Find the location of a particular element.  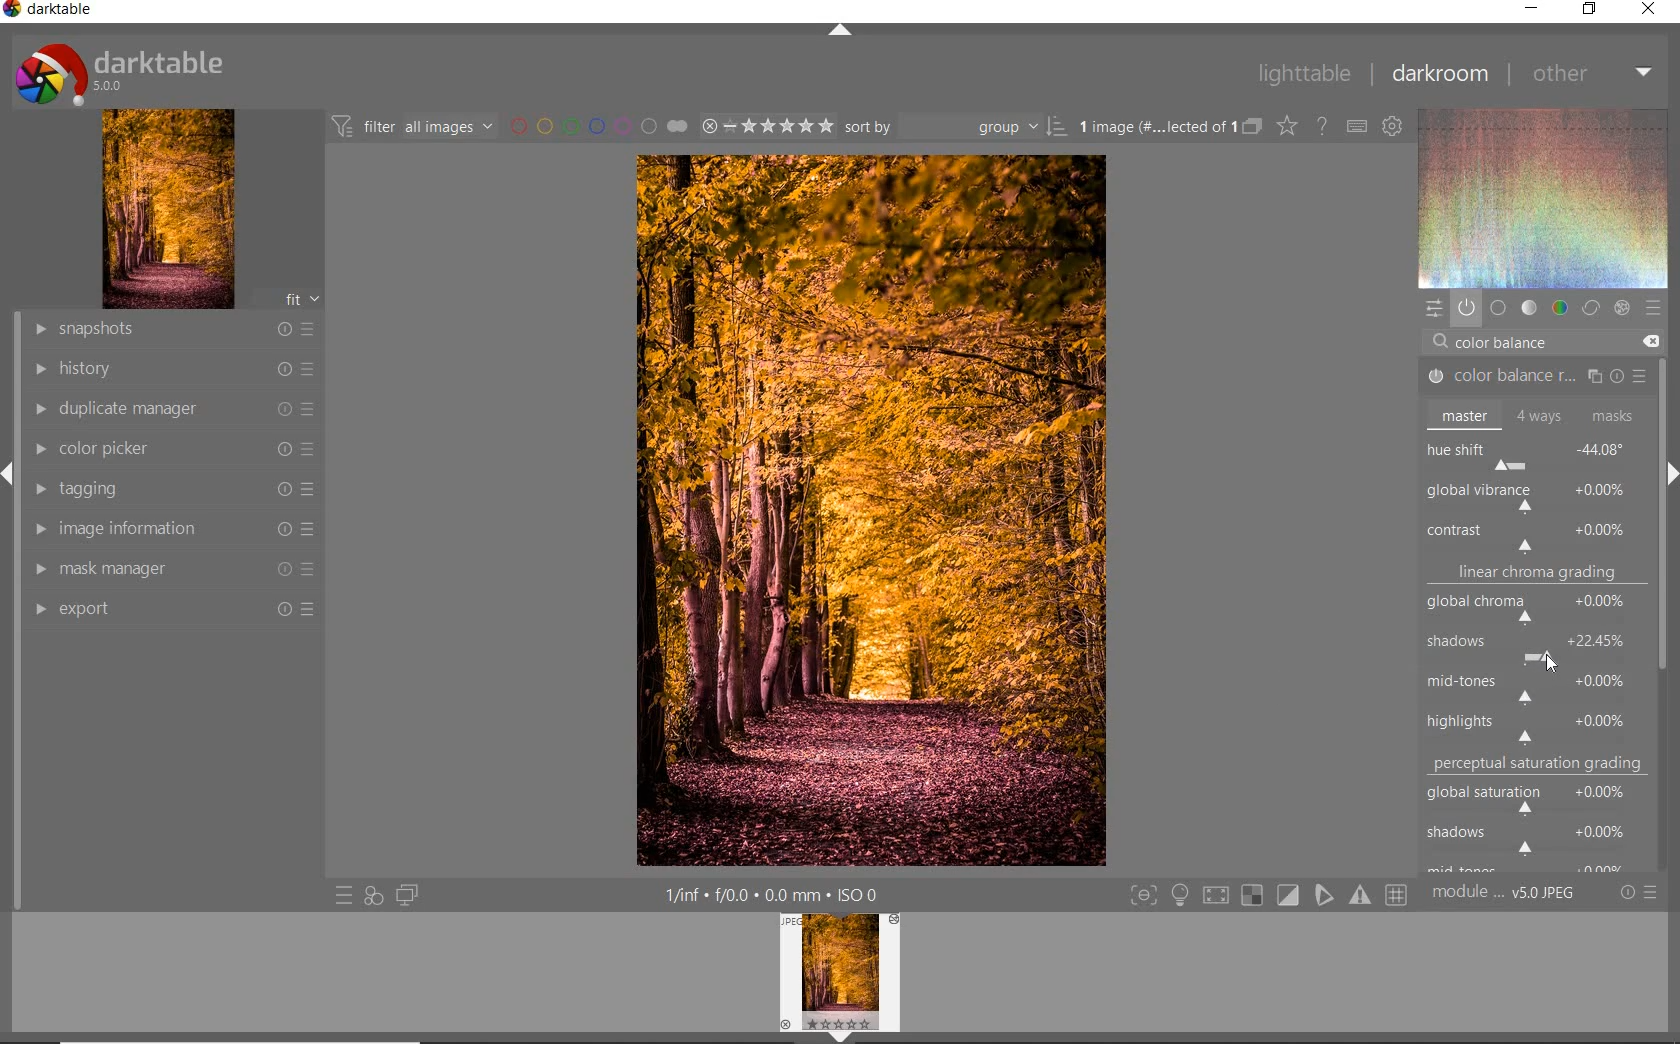

expand/collapse is located at coordinates (837, 30).